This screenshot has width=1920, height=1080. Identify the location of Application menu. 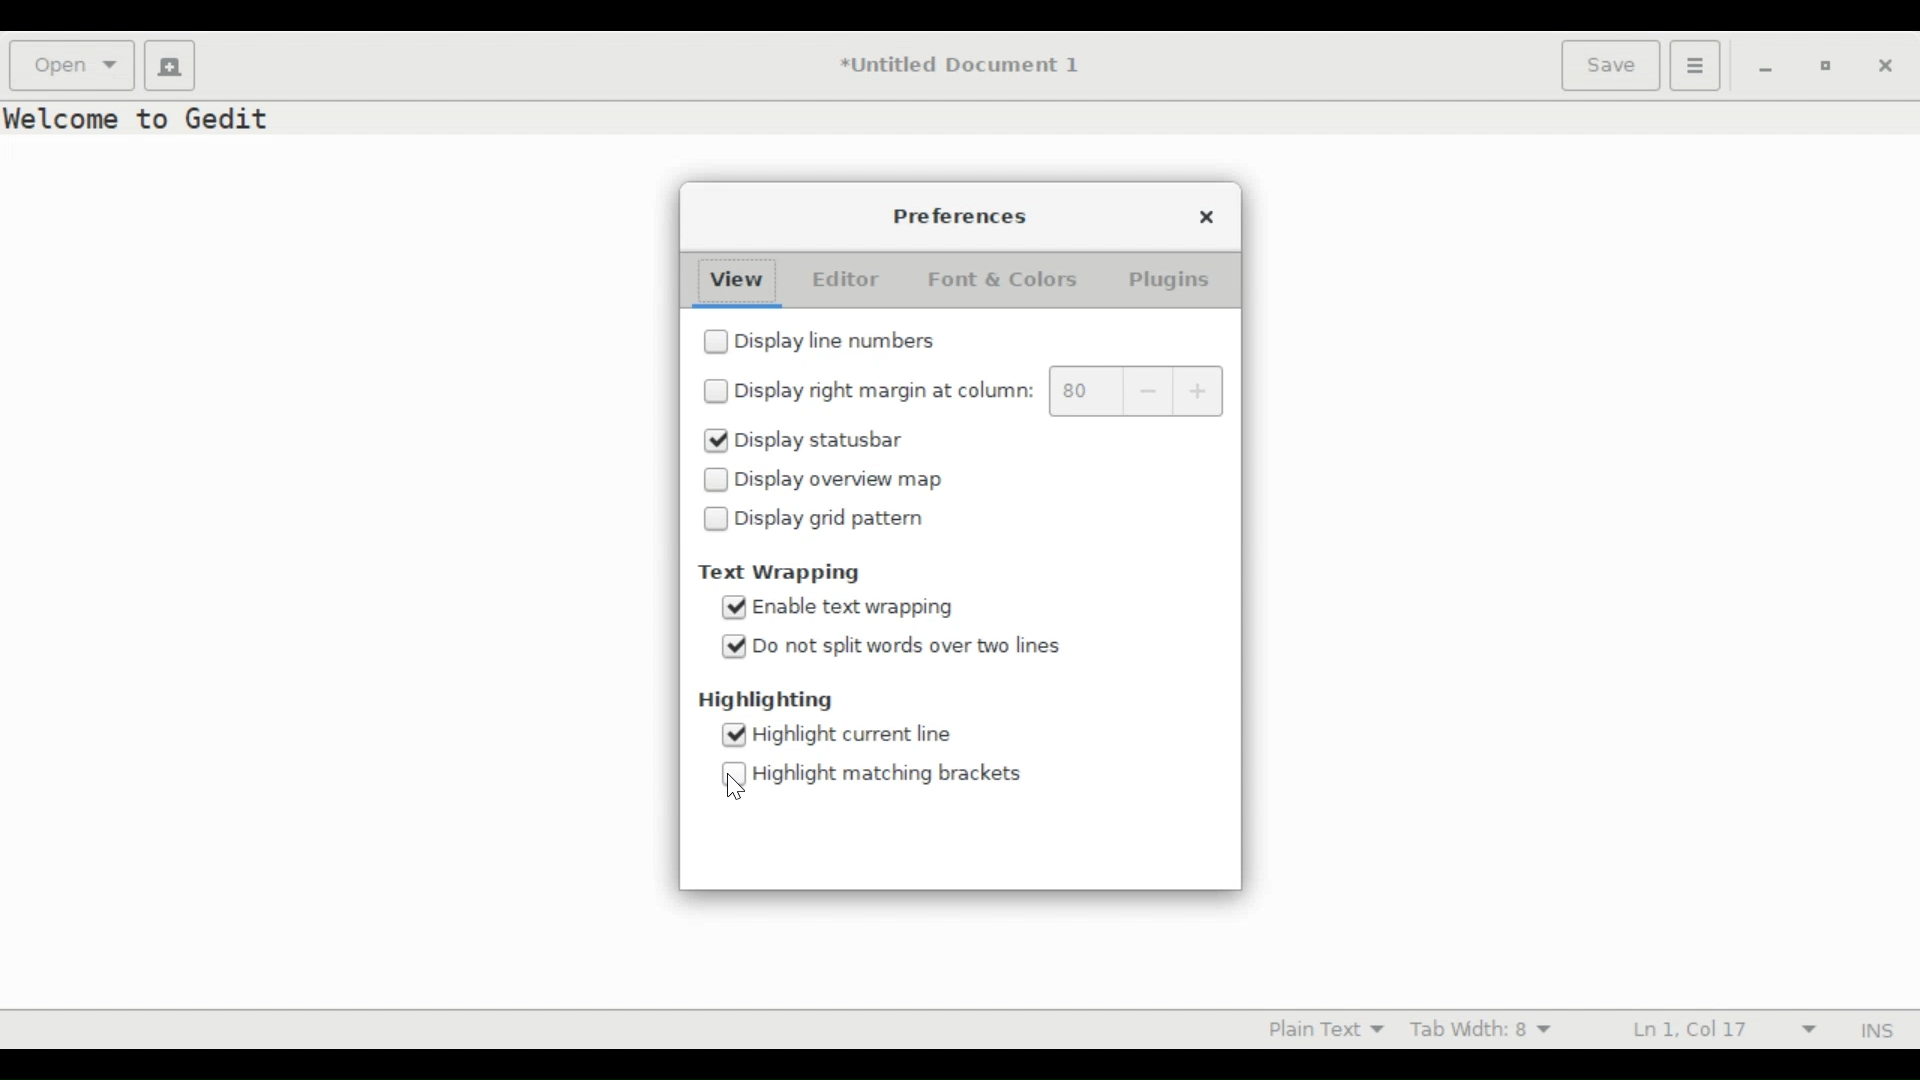
(1696, 66).